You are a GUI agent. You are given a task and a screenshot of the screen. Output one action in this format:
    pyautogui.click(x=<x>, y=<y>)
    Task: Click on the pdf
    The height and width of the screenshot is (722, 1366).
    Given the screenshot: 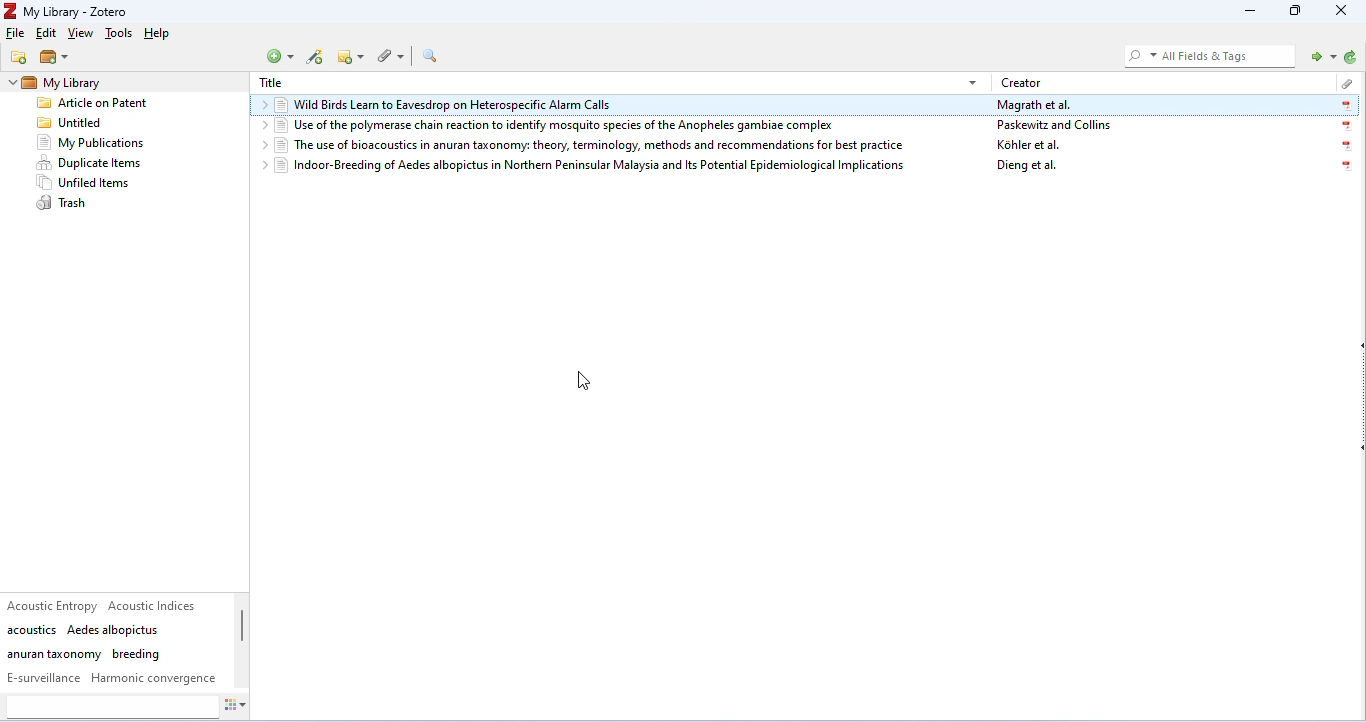 What is the action you would take?
    pyautogui.click(x=1345, y=126)
    